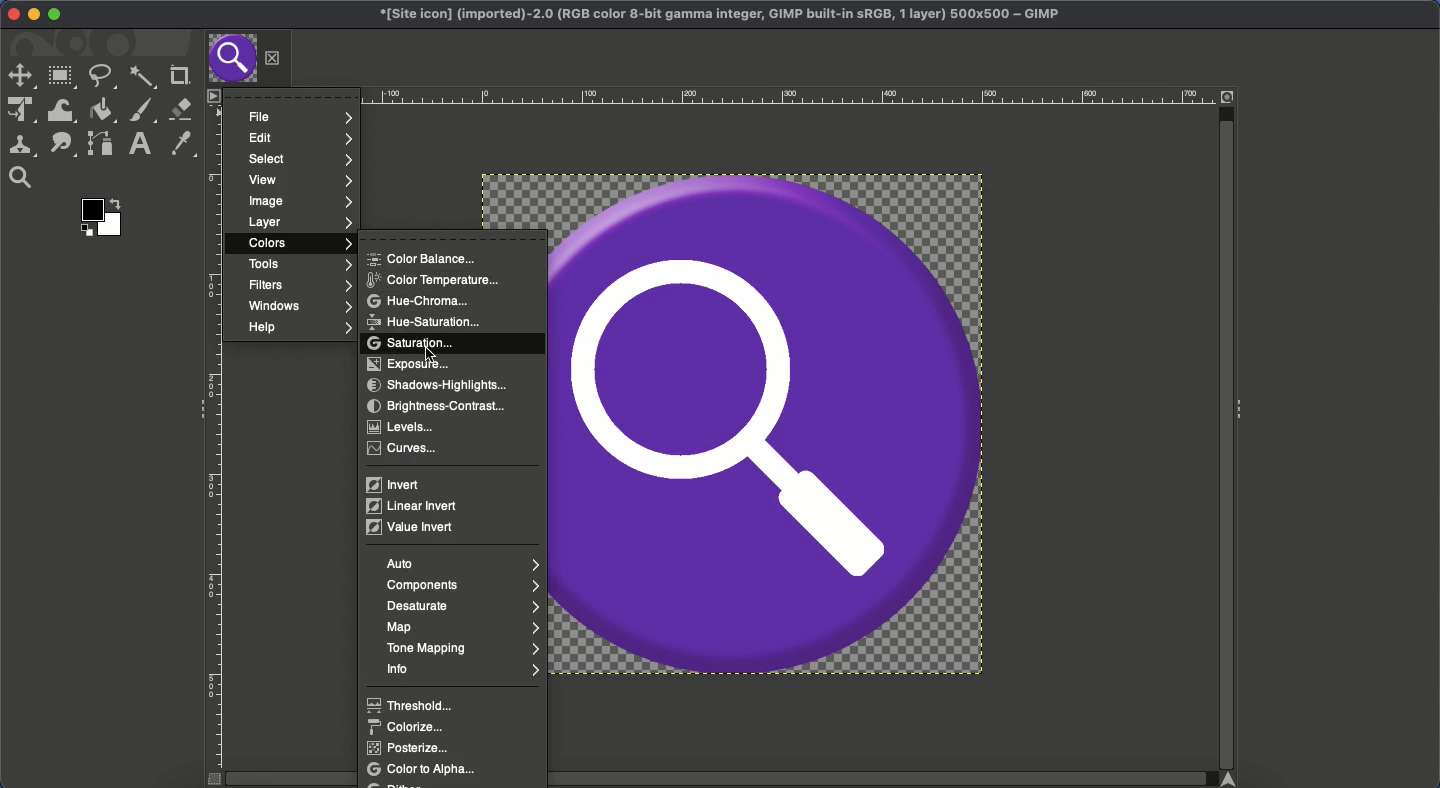  I want to click on Freeform selector, so click(102, 78).